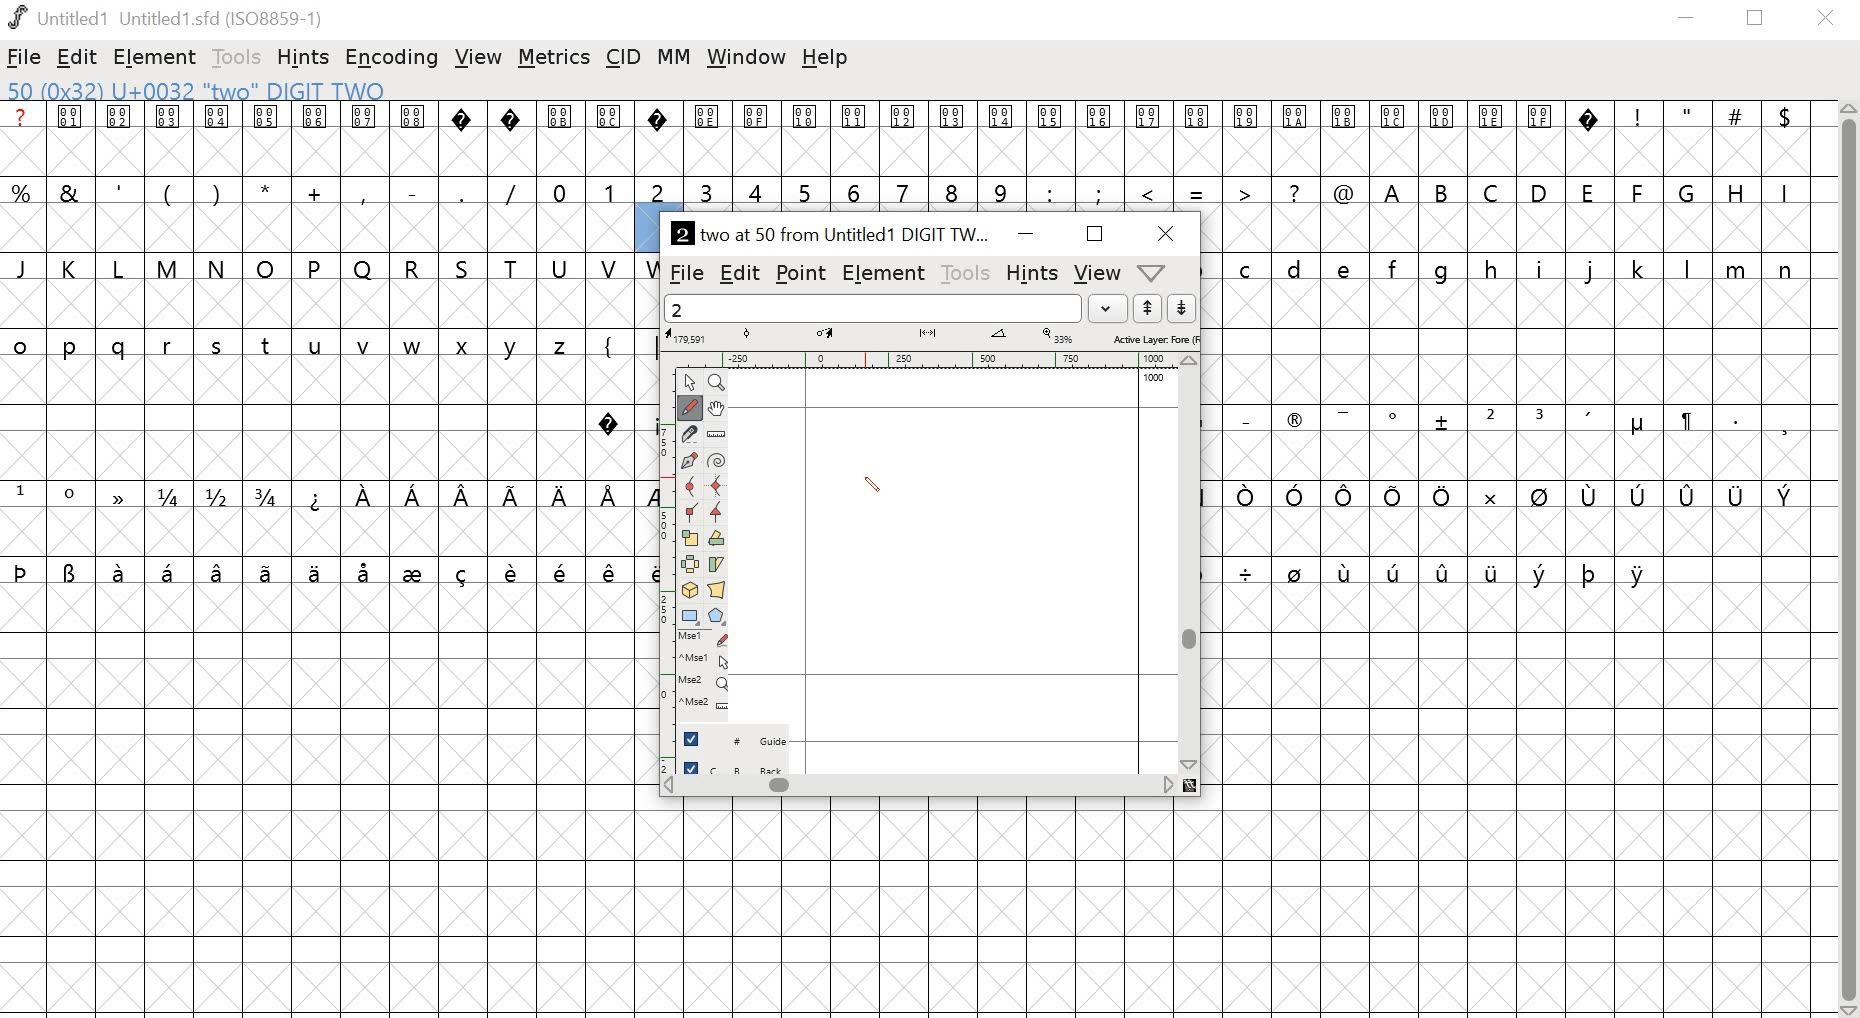 This screenshot has height=1018, width=1860. Describe the element at coordinates (237, 58) in the screenshot. I see `tools` at that location.